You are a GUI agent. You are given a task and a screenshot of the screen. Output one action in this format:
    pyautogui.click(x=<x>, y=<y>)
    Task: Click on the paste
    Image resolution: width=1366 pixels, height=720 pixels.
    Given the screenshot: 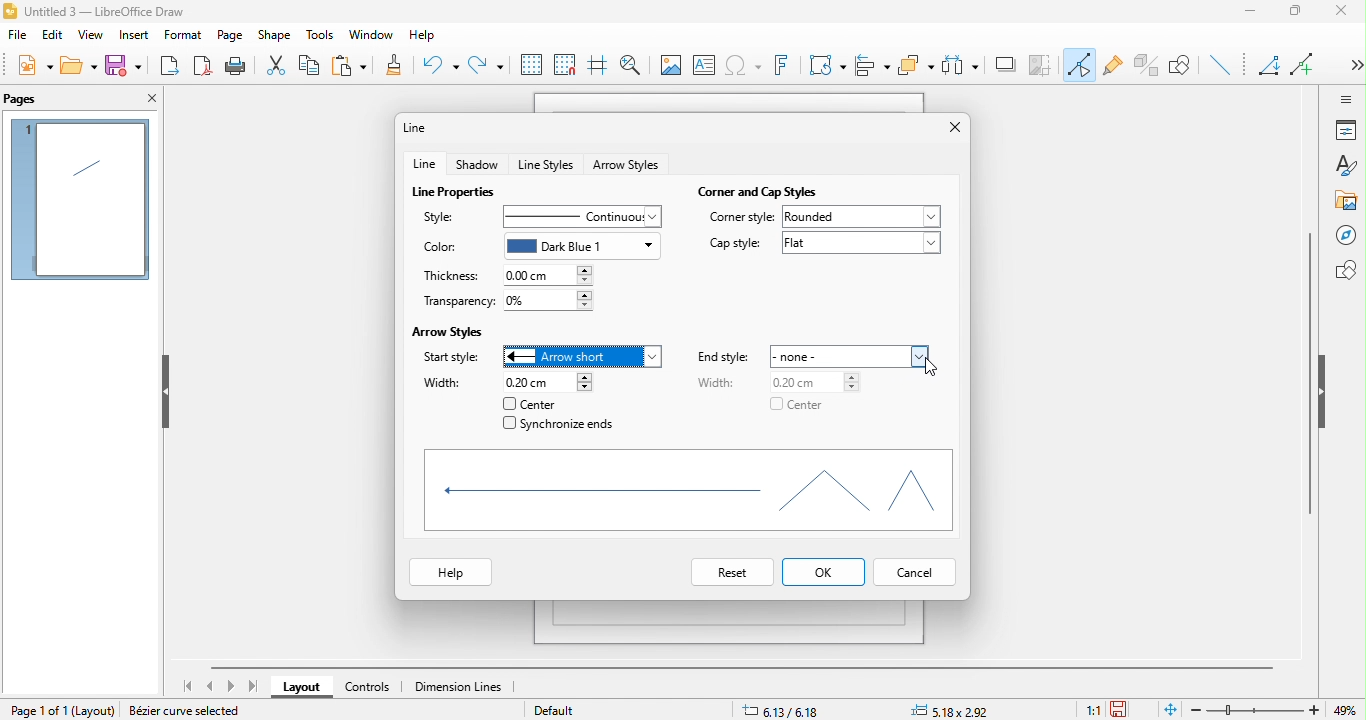 What is the action you would take?
    pyautogui.click(x=355, y=66)
    